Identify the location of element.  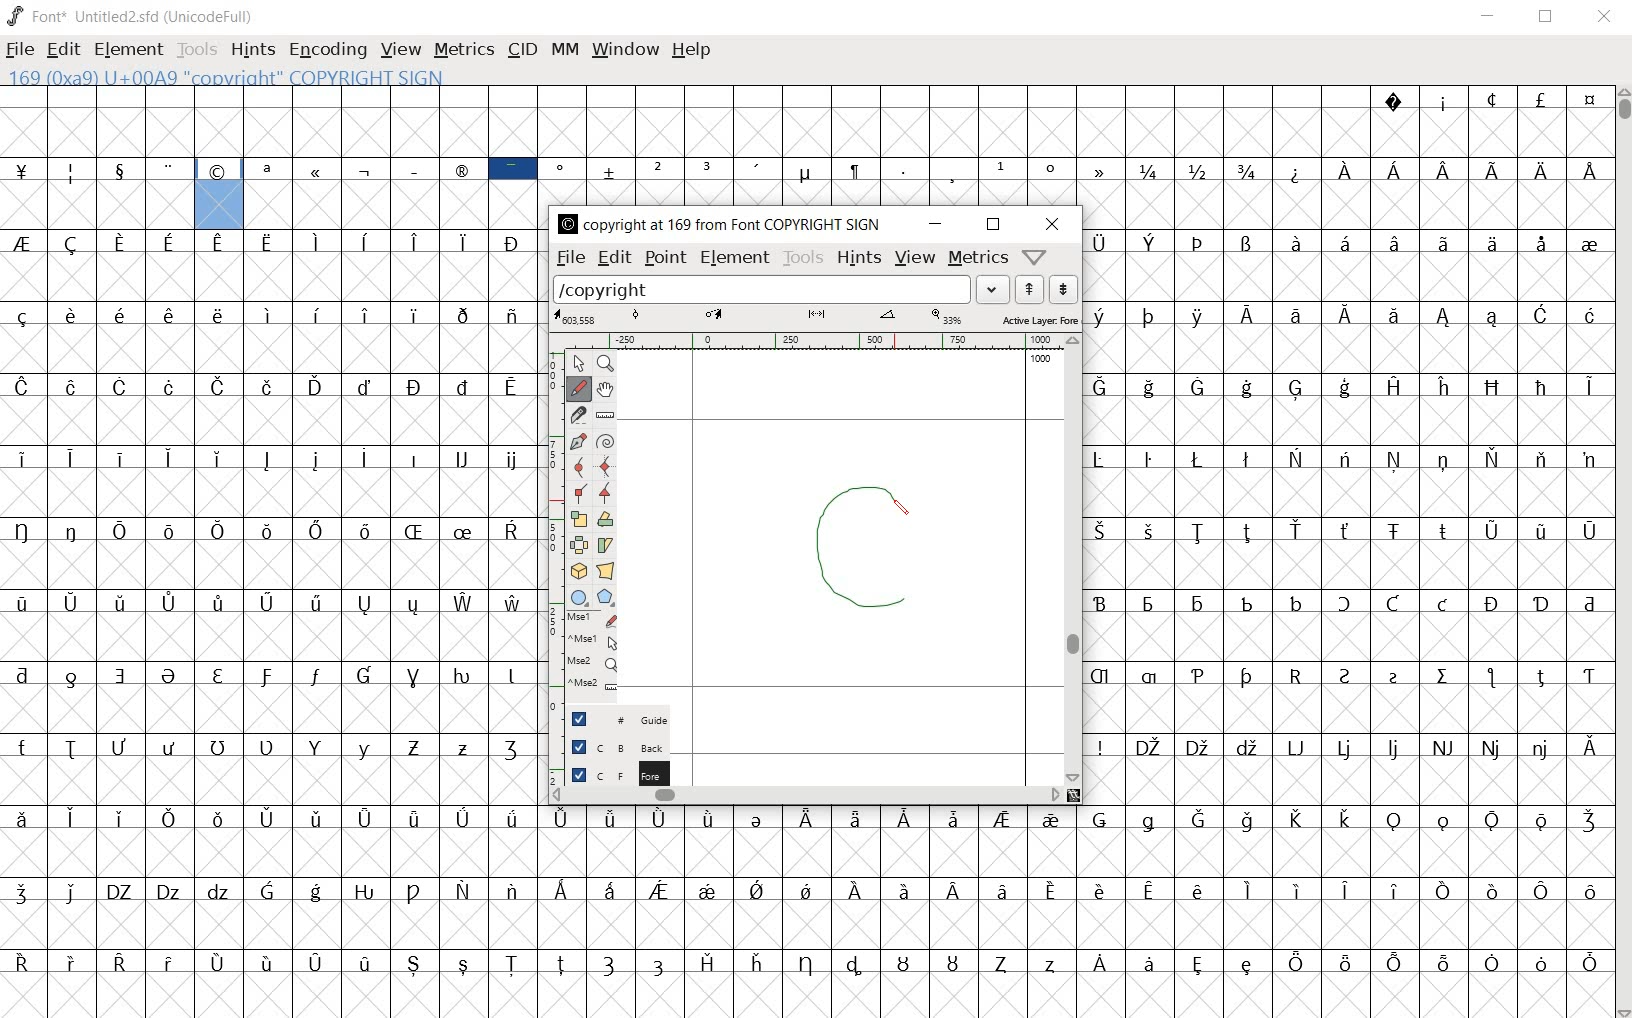
(735, 258).